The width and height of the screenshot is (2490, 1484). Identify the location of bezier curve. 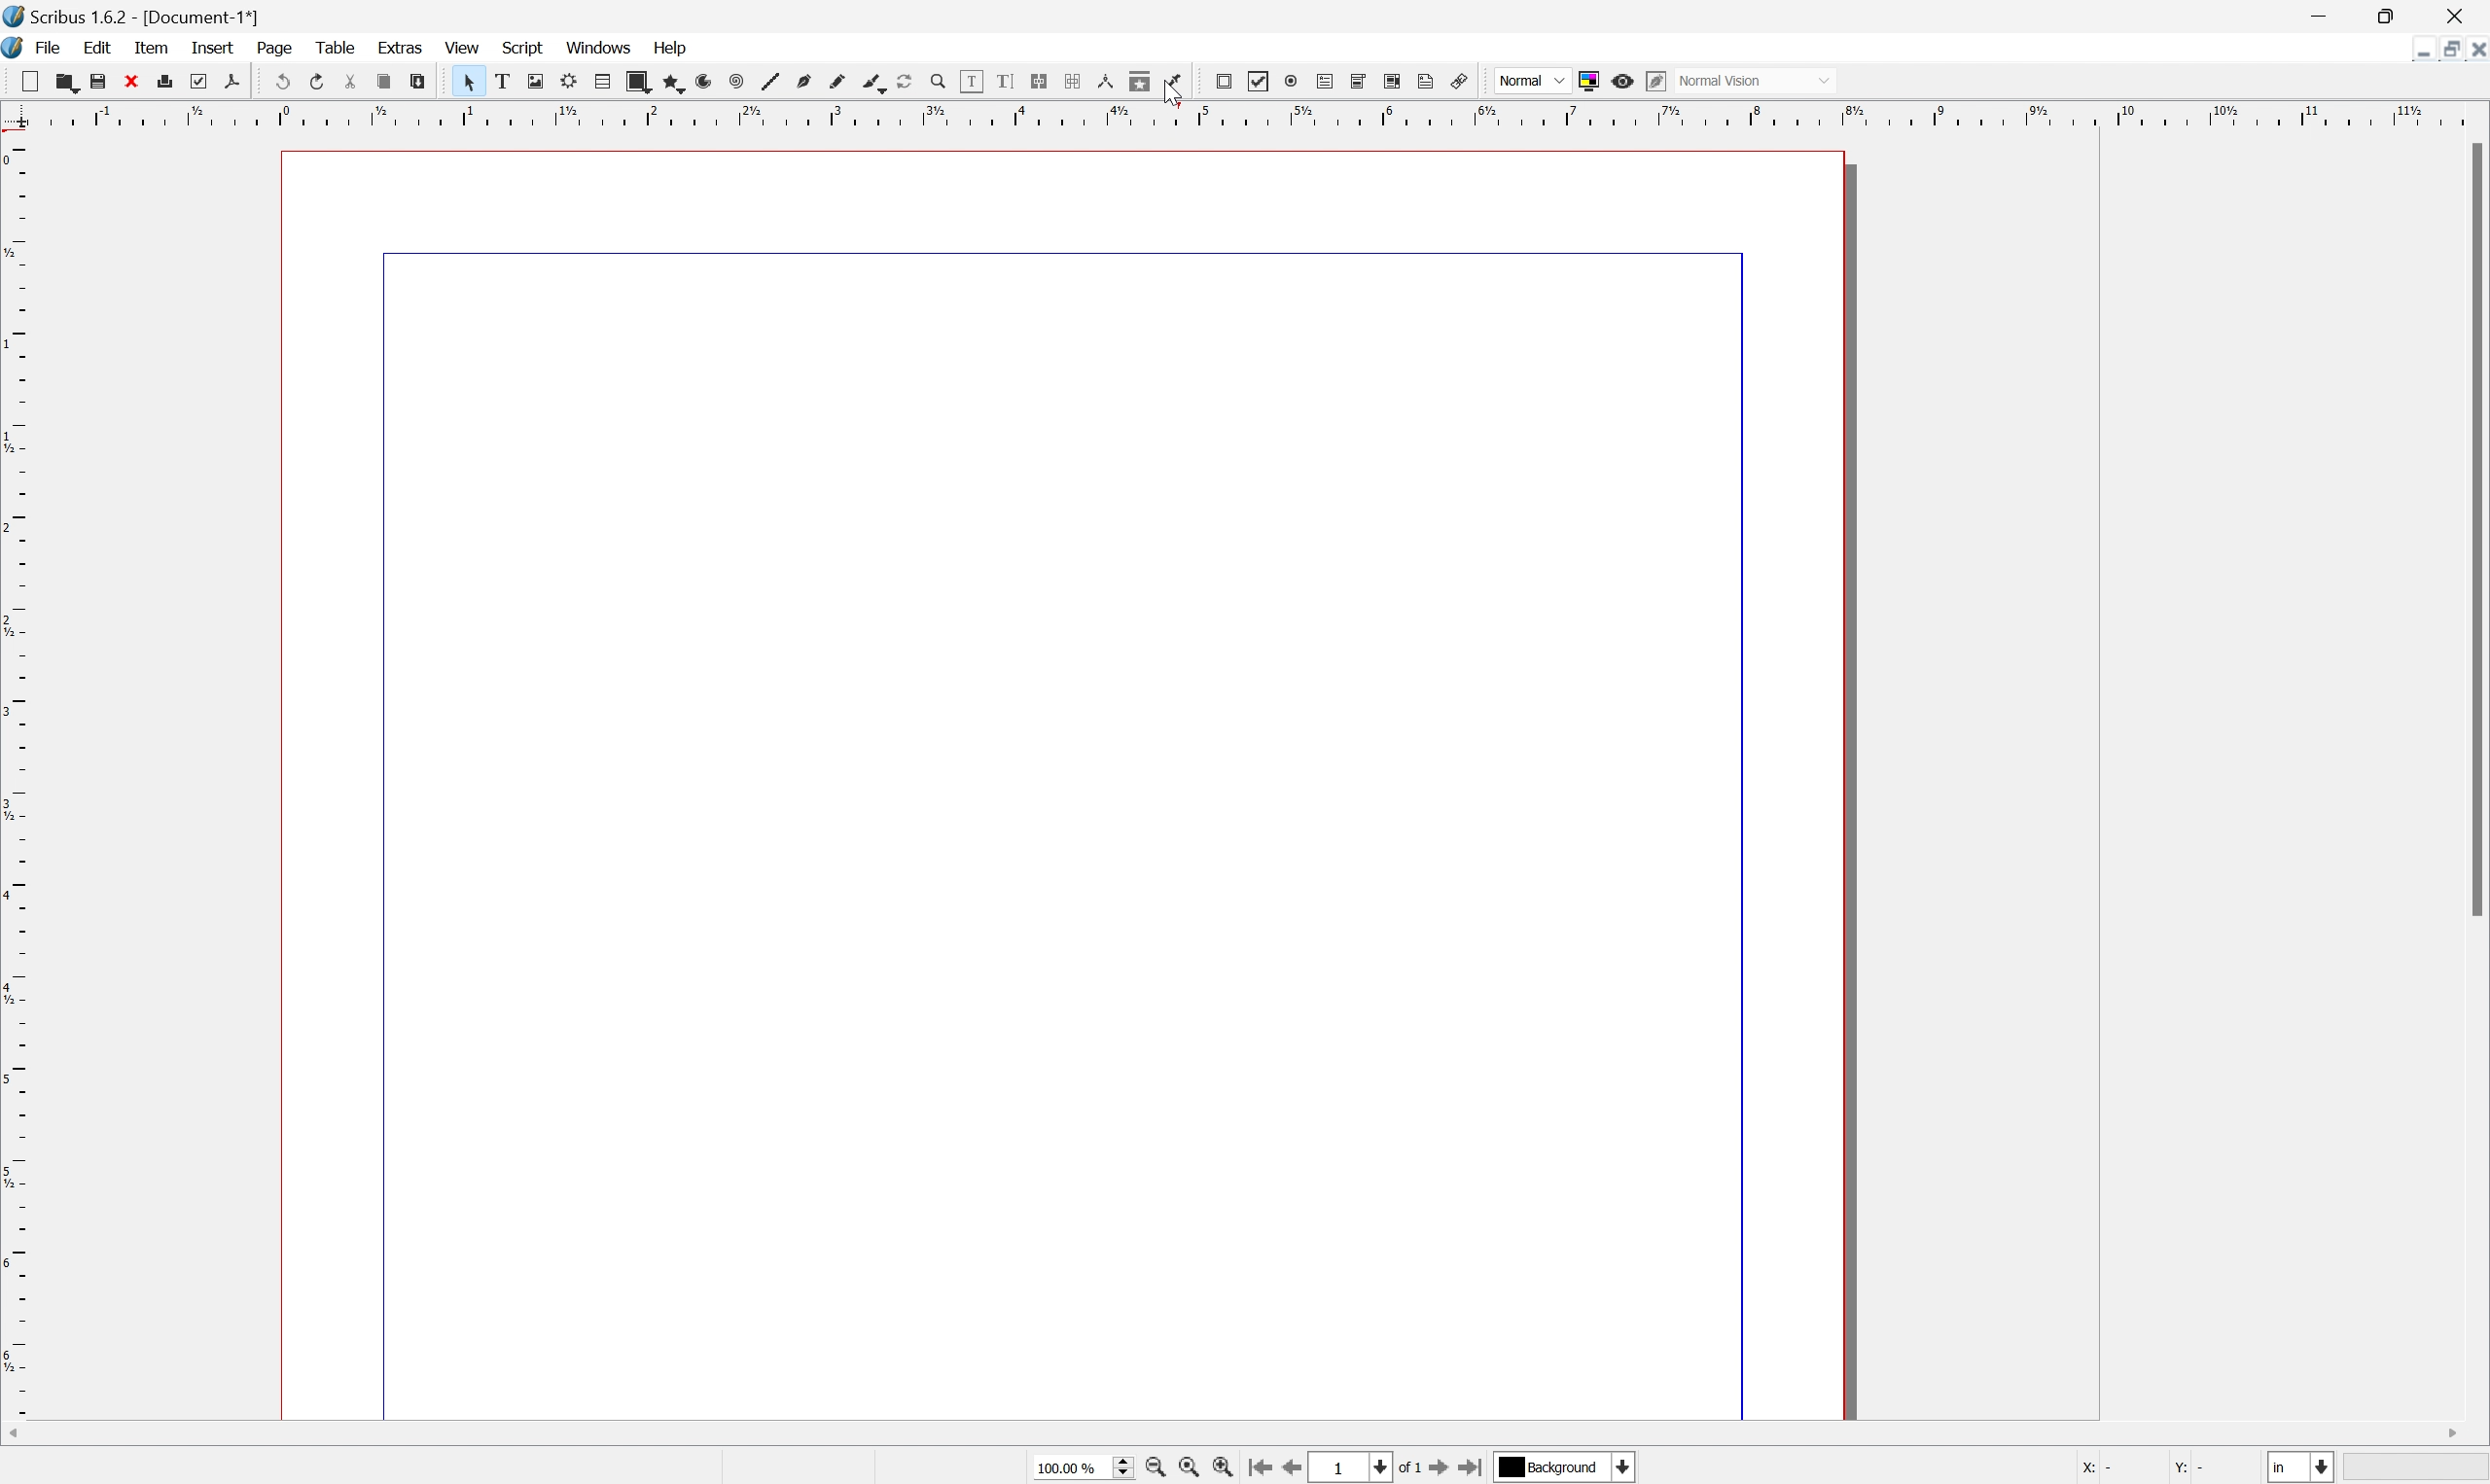
(806, 80).